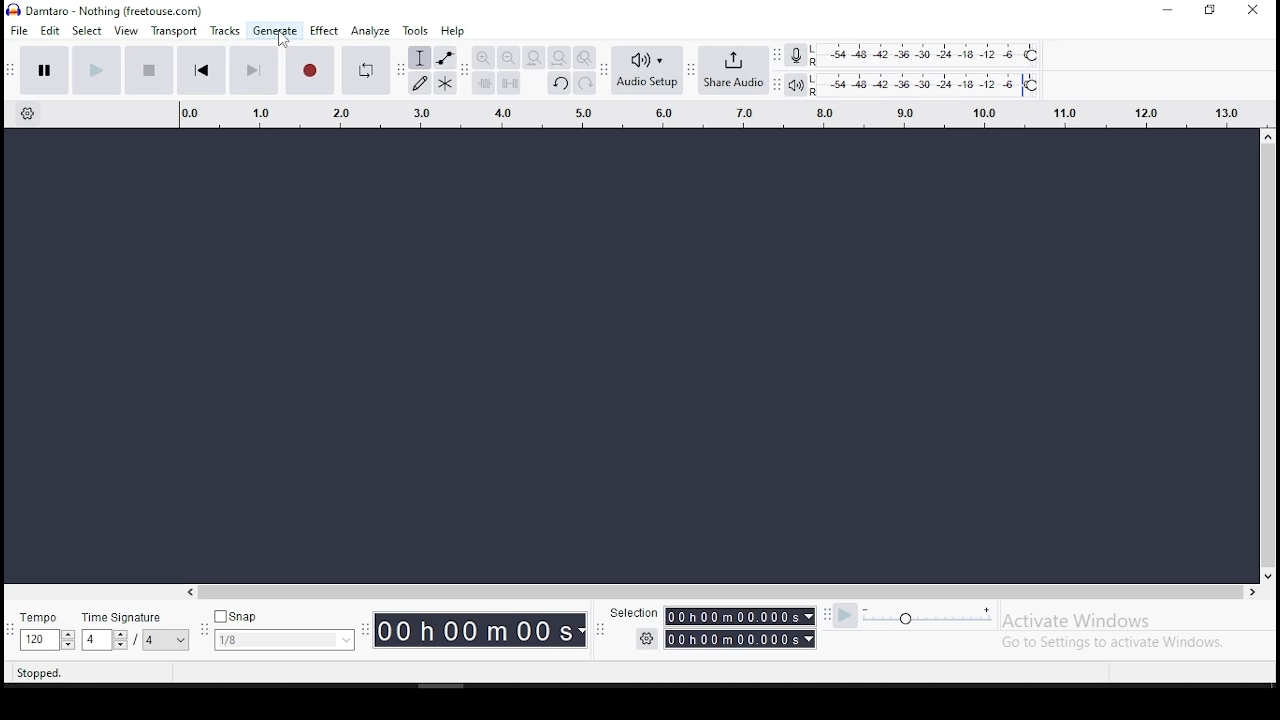 This screenshot has width=1280, height=720. What do you see at coordinates (927, 85) in the screenshot?
I see `playback level` at bounding box center [927, 85].